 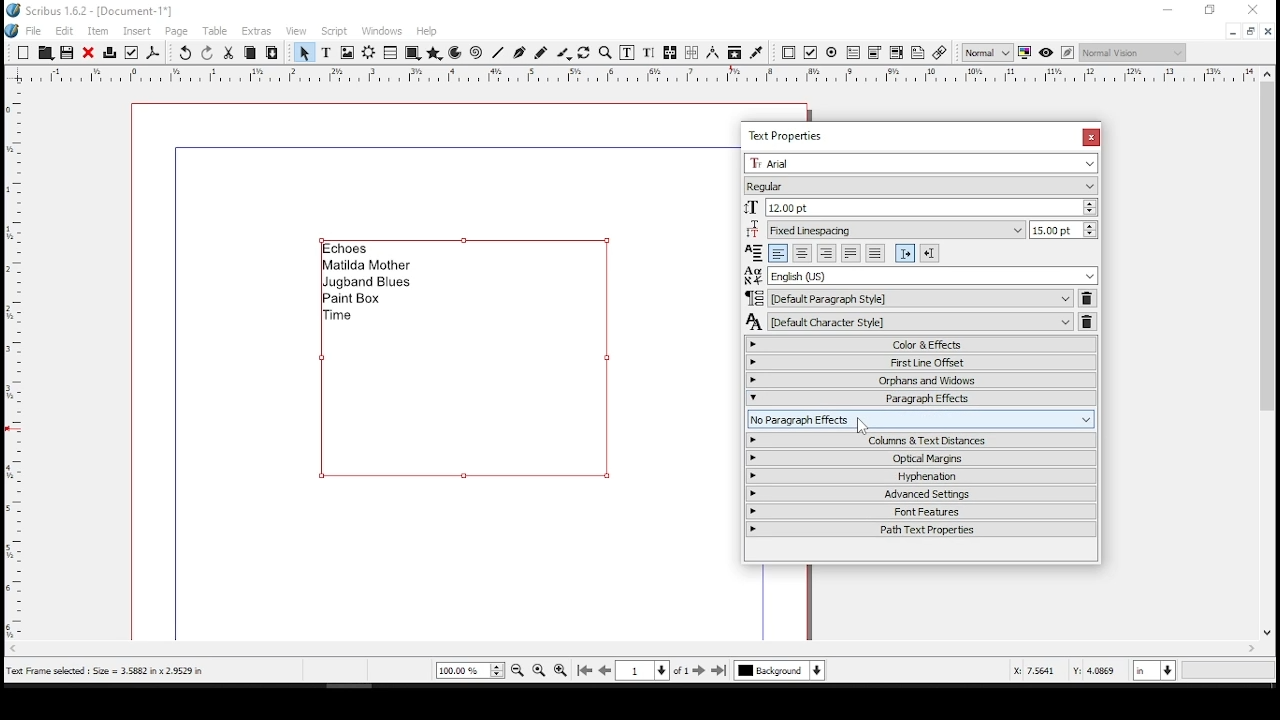 What do you see at coordinates (411, 52) in the screenshot?
I see `shape` at bounding box center [411, 52].